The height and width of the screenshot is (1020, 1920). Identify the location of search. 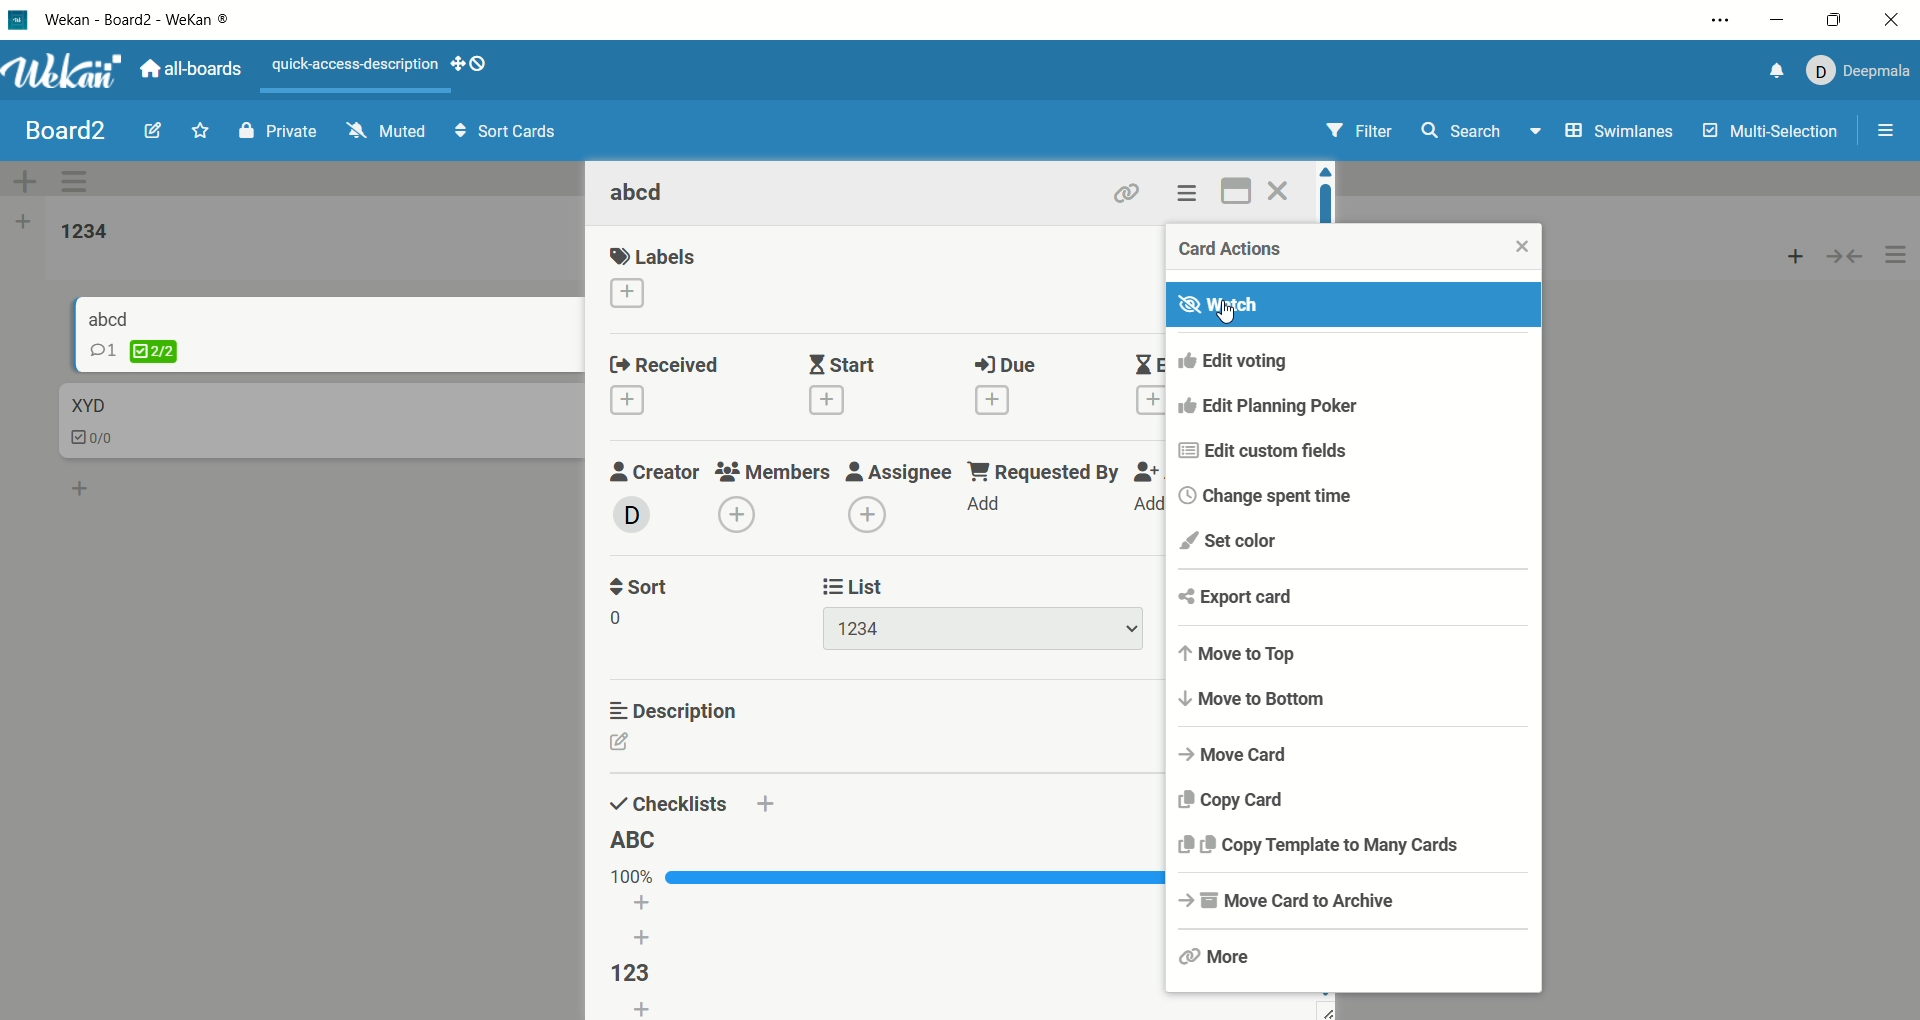
(1480, 136).